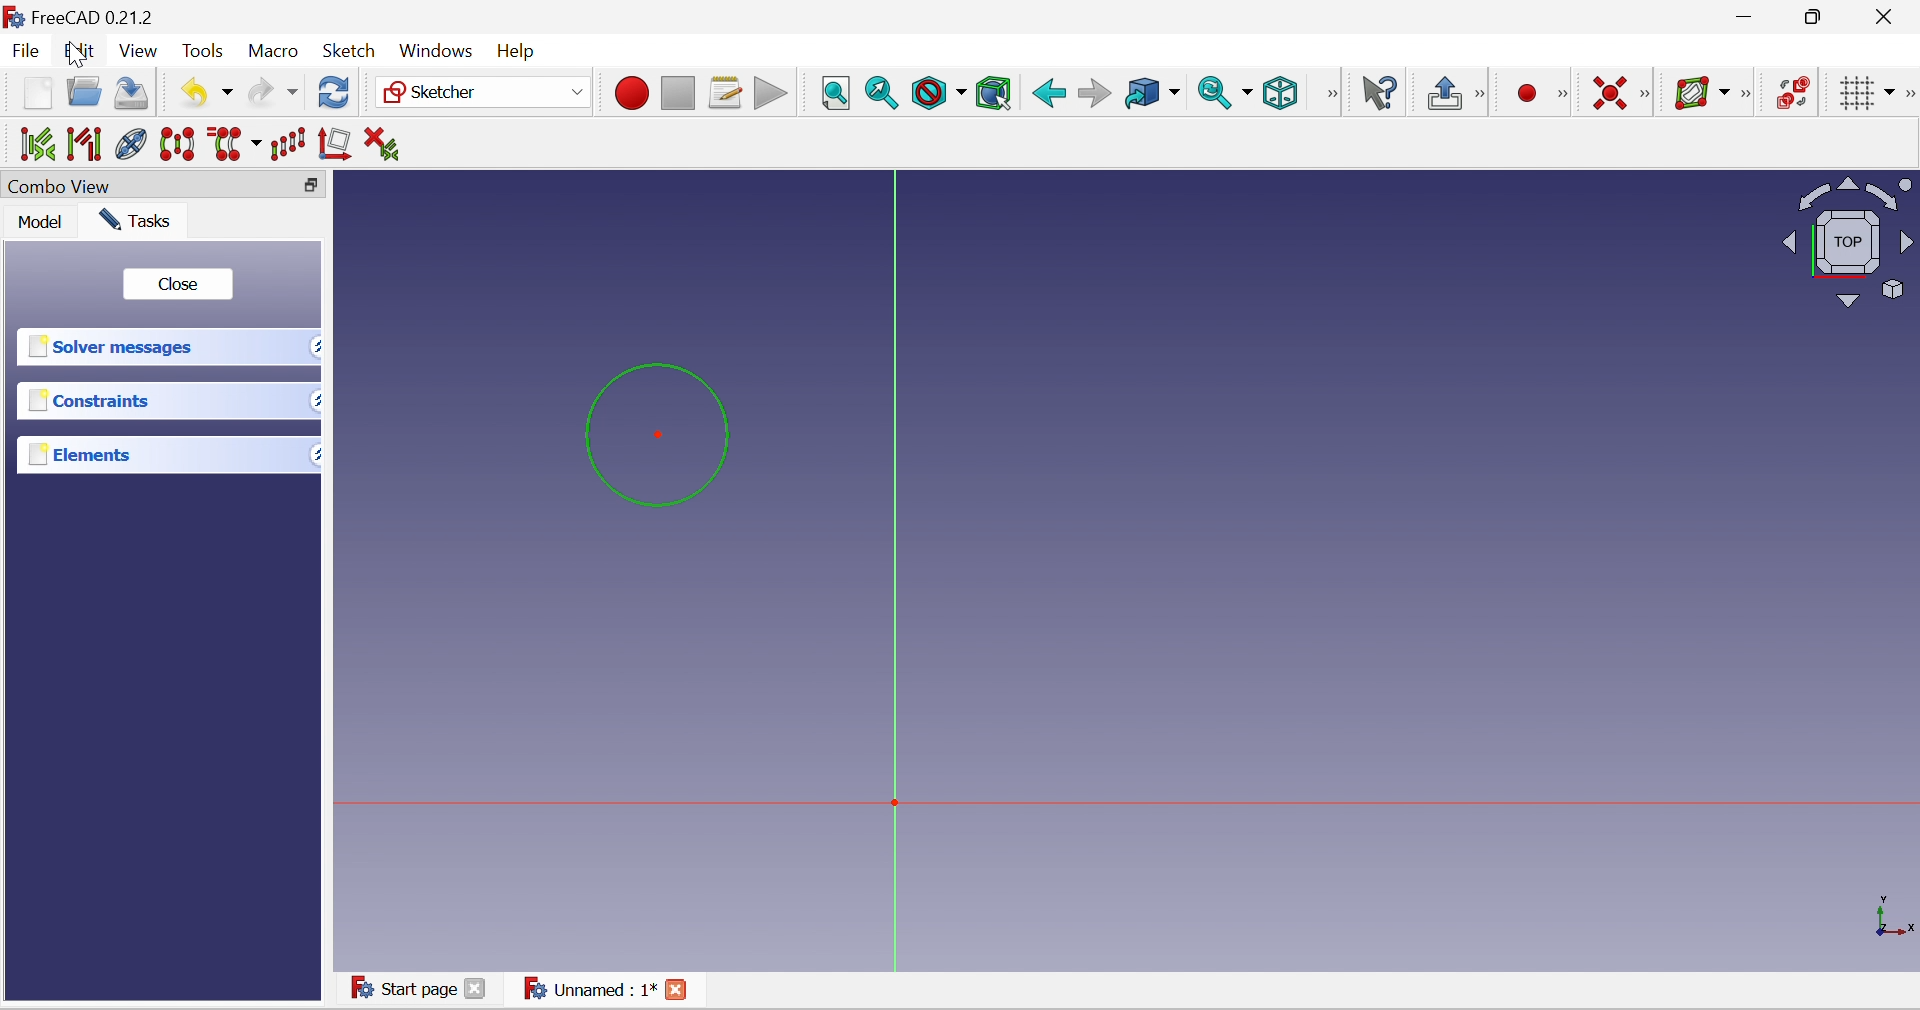 This screenshot has width=1920, height=1010. I want to click on Minimize, so click(1745, 19).